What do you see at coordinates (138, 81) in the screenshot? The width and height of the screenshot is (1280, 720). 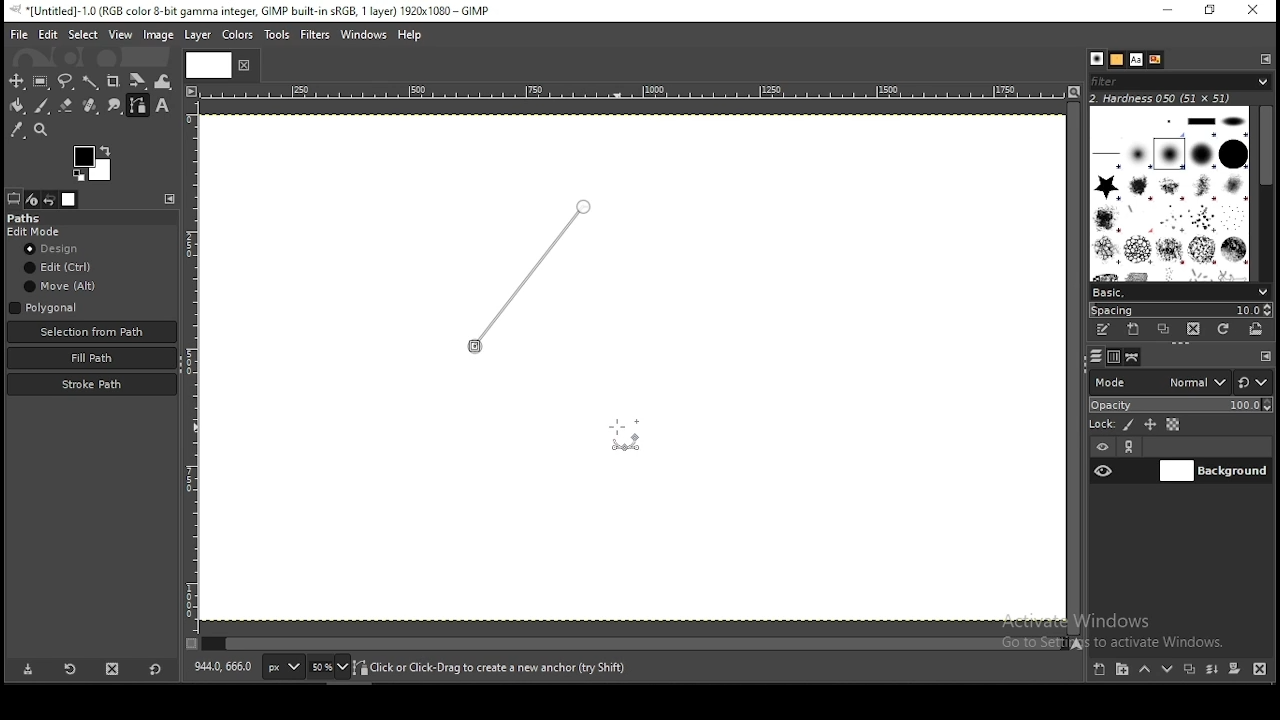 I see `shear tool` at bounding box center [138, 81].